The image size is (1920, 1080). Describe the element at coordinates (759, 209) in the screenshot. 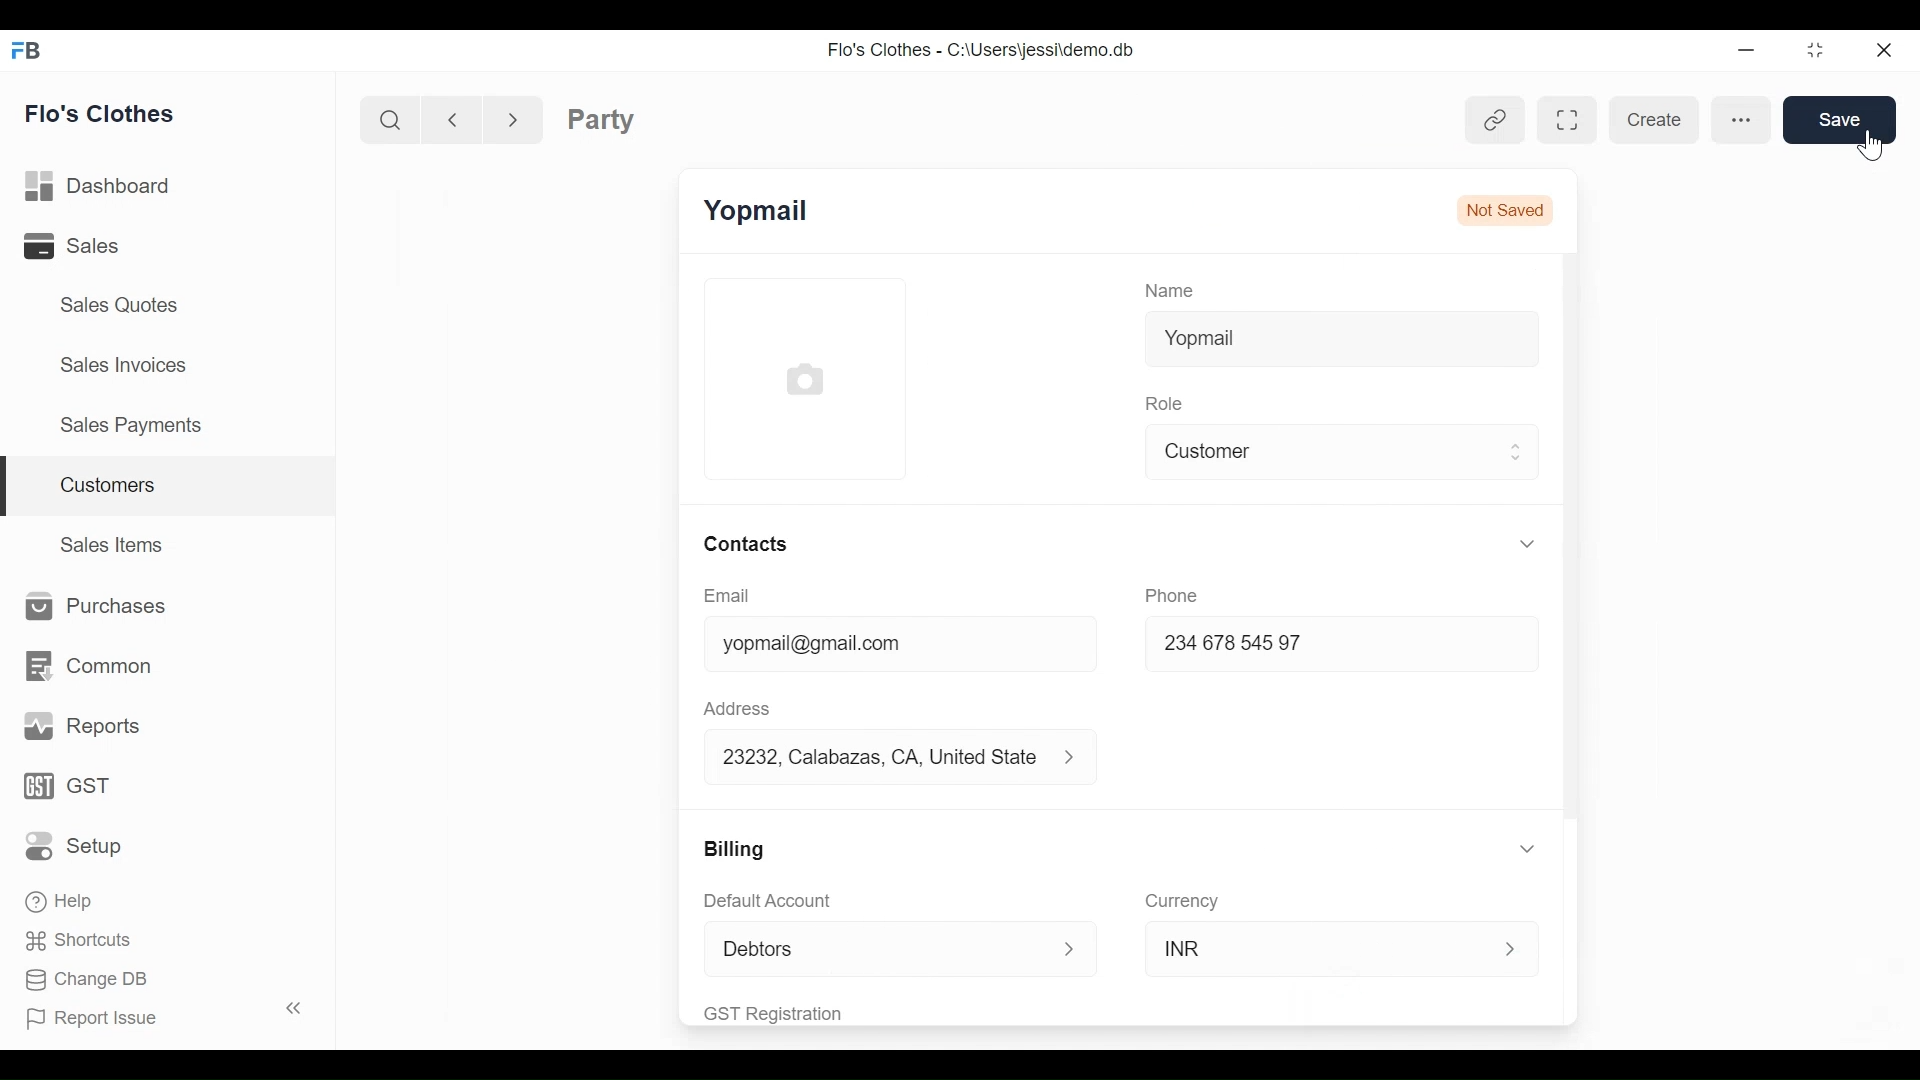

I see `Yopmail` at that location.